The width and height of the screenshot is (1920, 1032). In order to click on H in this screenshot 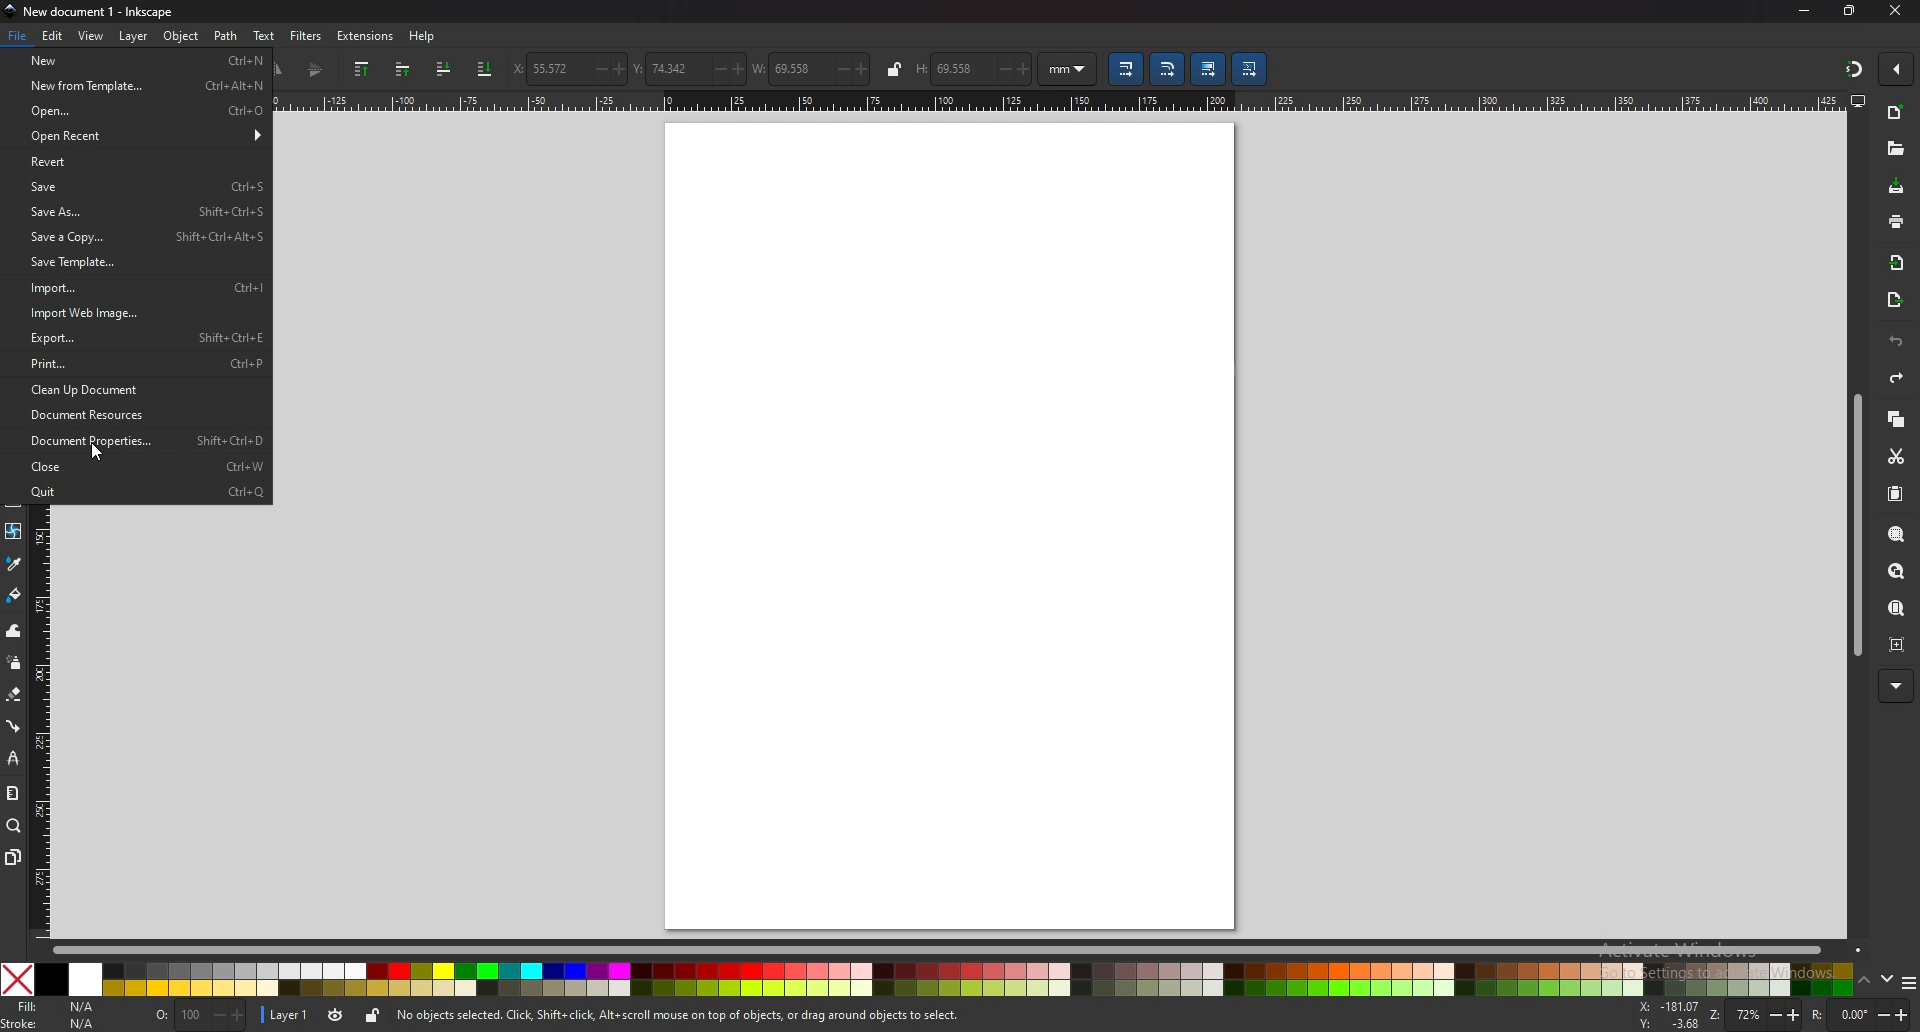, I will do `click(920, 71)`.